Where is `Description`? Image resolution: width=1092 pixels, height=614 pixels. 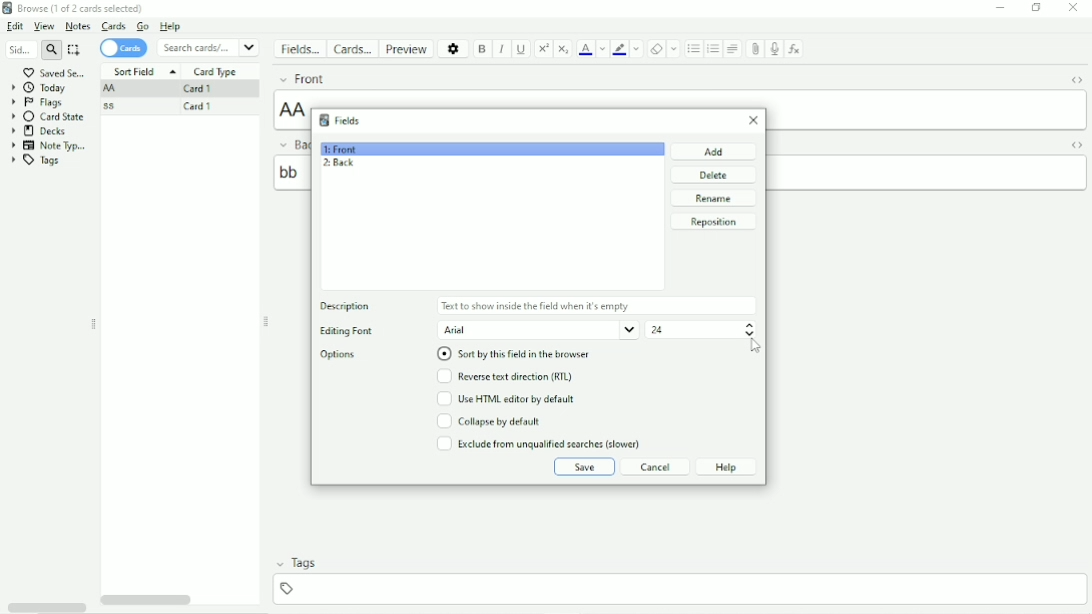
Description is located at coordinates (344, 305).